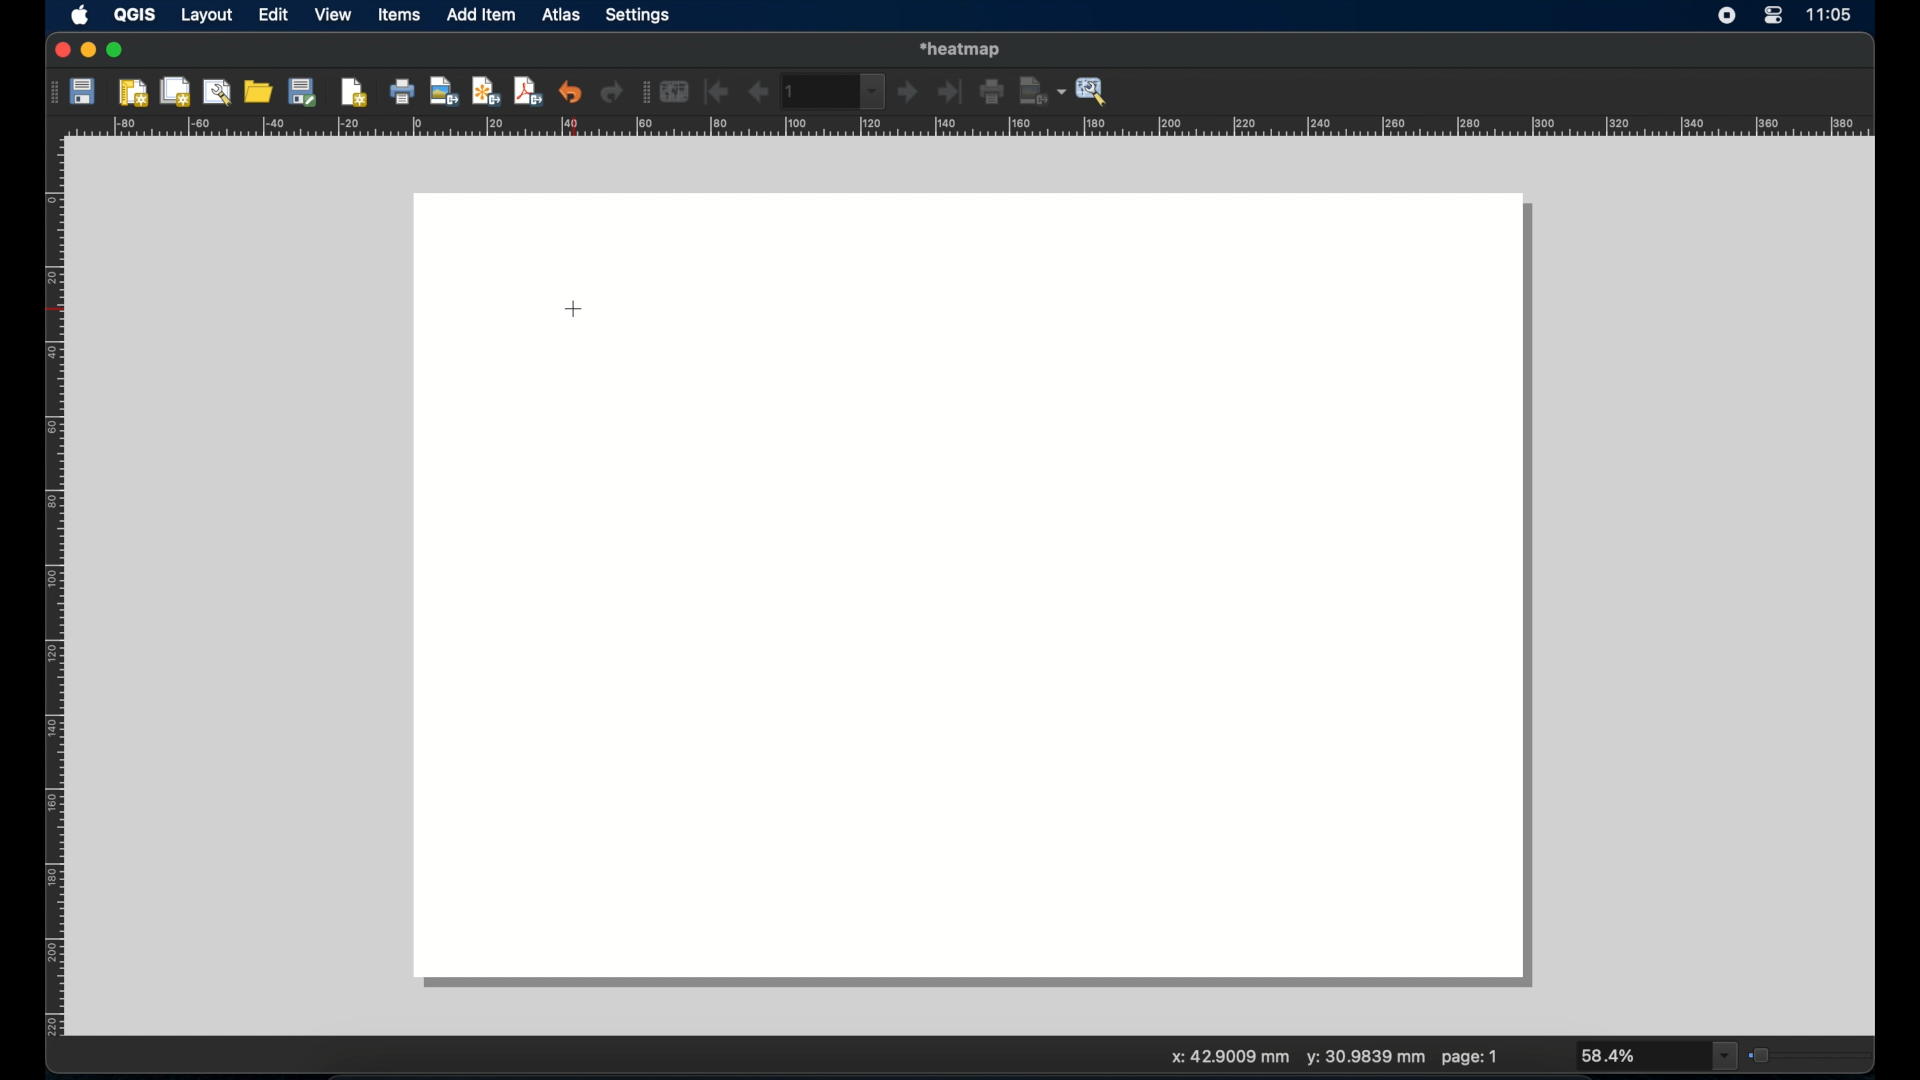  Describe the element at coordinates (445, 93) in the screenshot. I see `export as image` at that location.